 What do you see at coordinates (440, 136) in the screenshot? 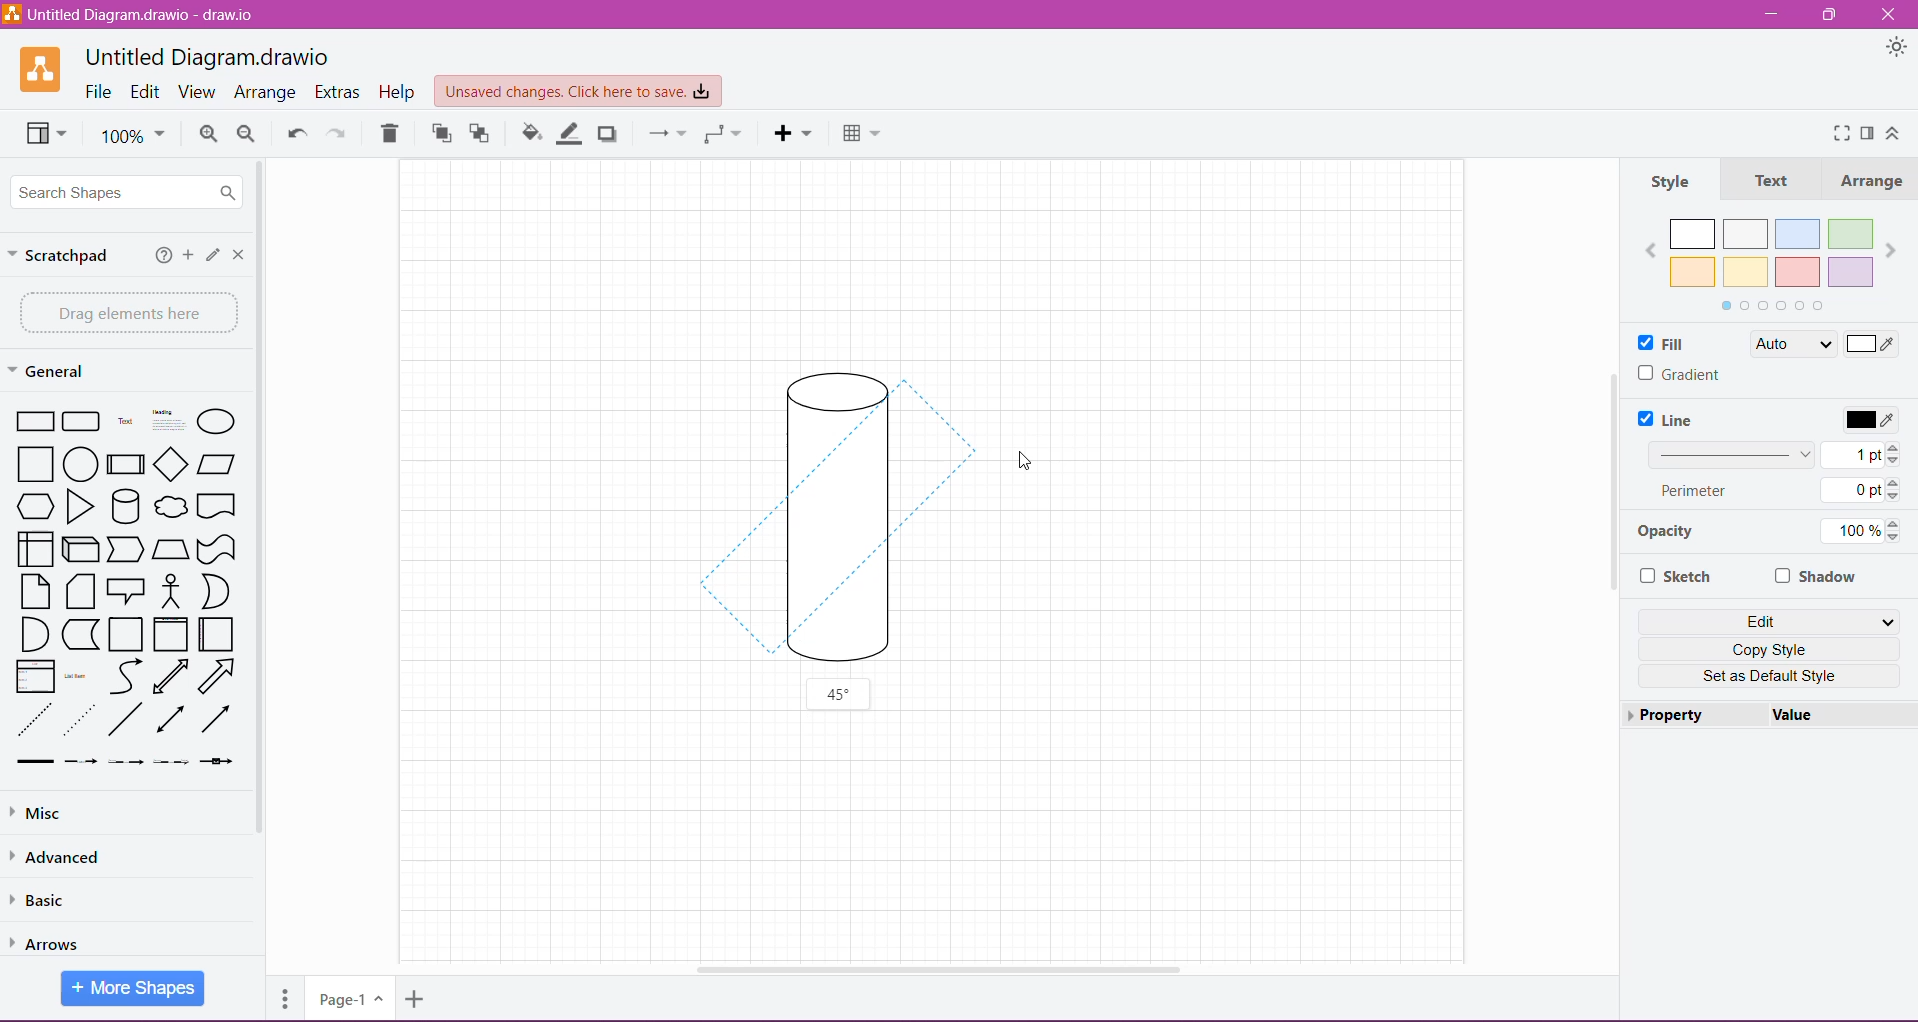
I see `To front` at bounding box center [440, 136].